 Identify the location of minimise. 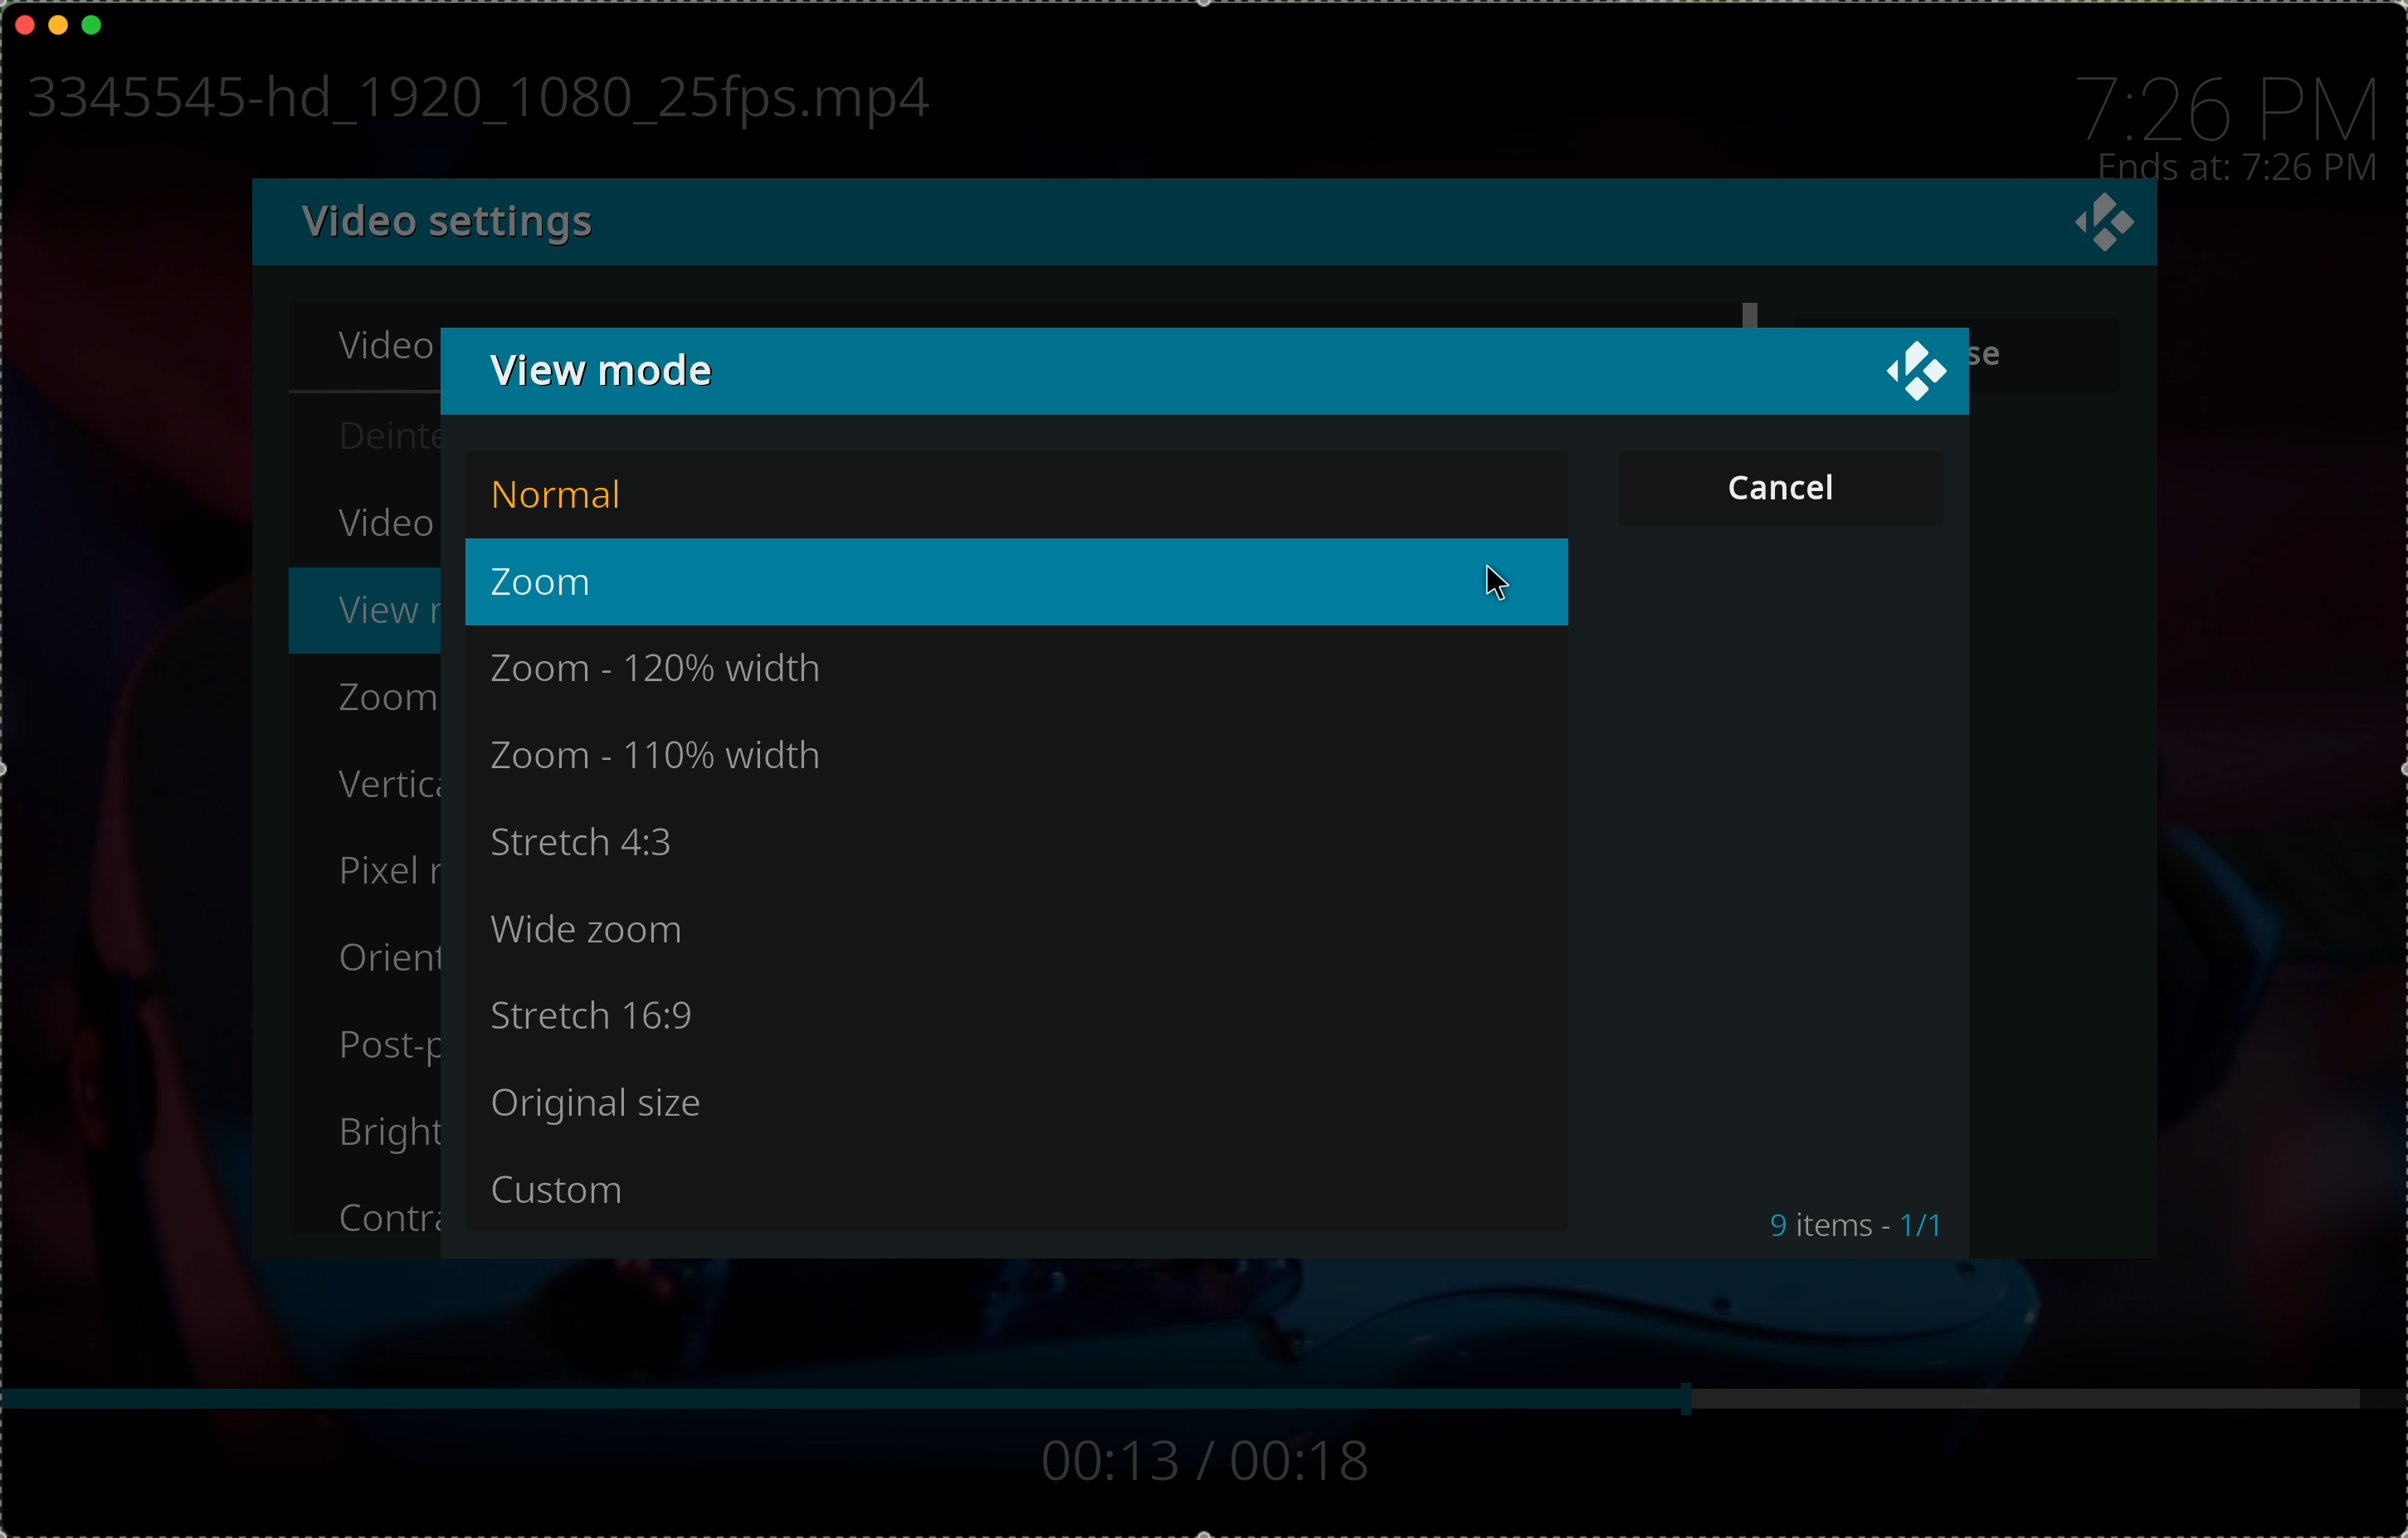
(58, 22).